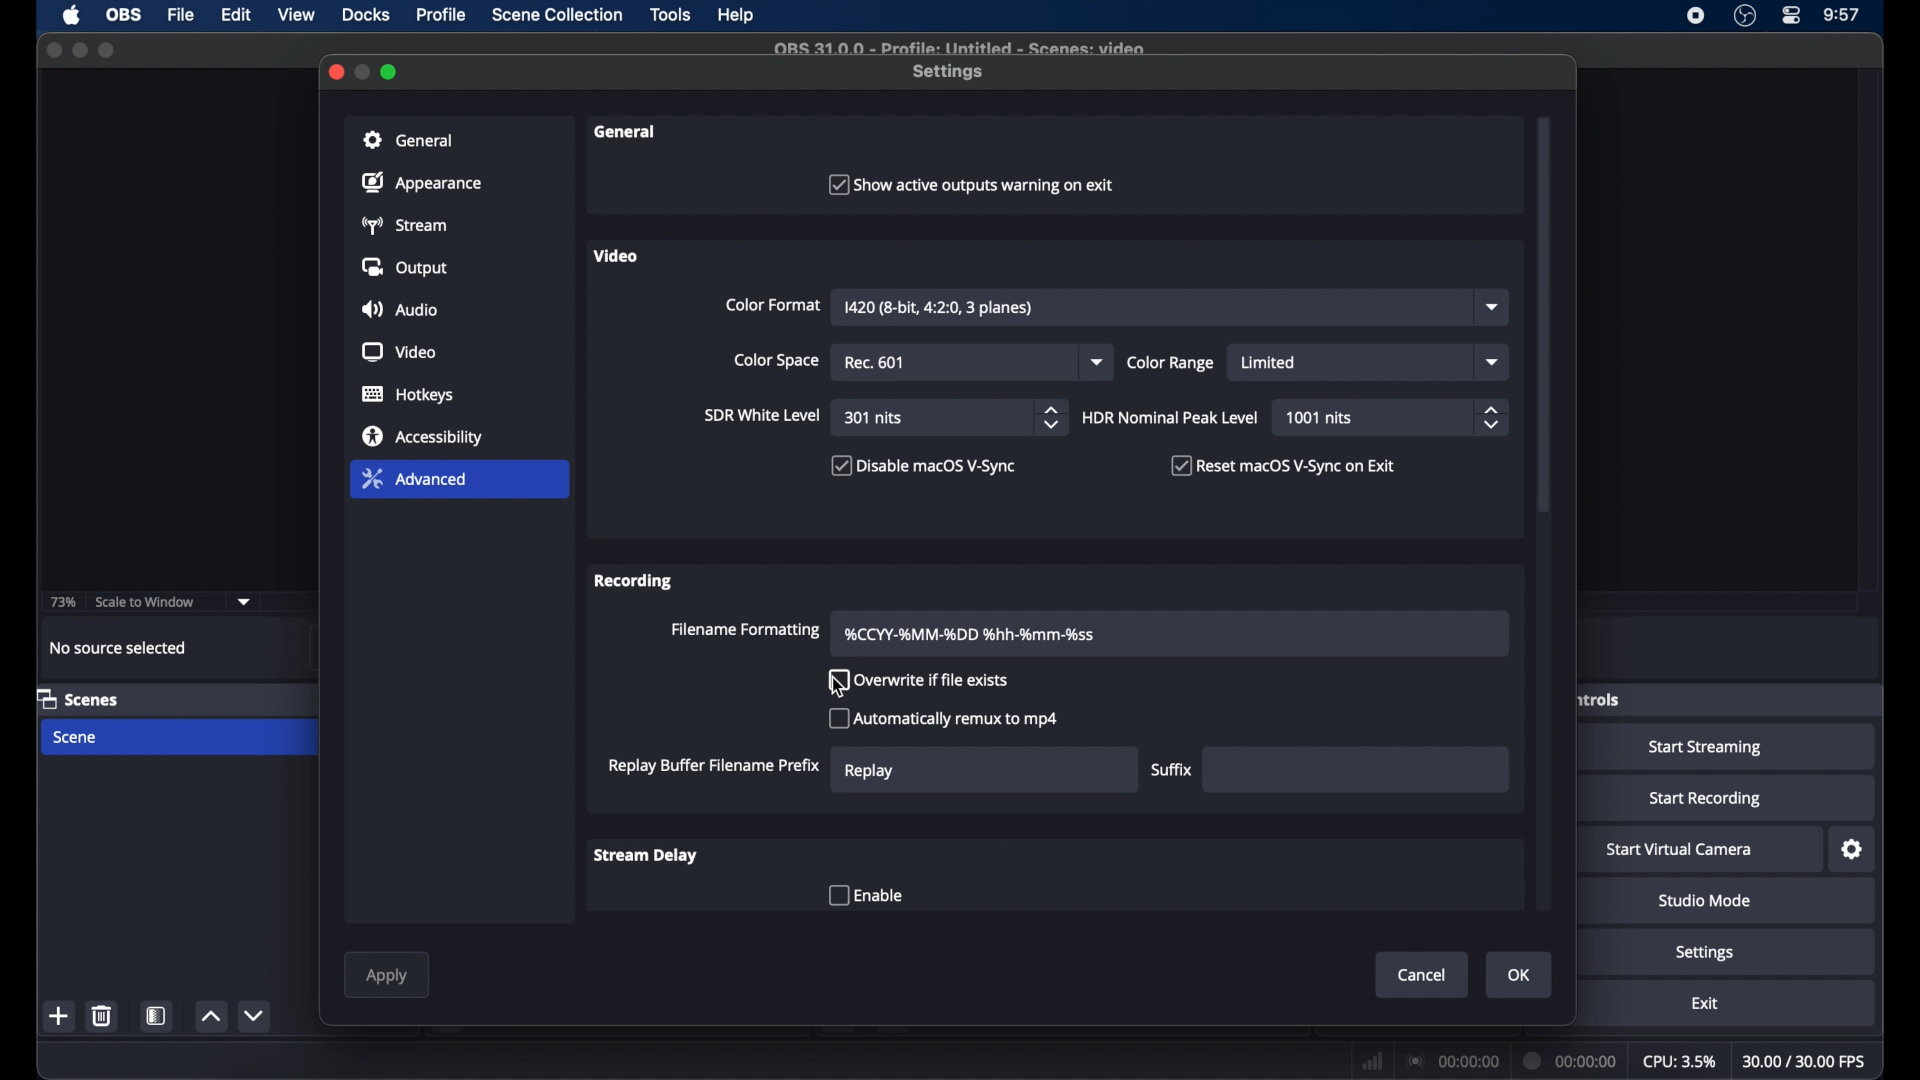 The height and width of the screenshot is (1080, 1920). Describe the element at coordinates (1373, 1060) in the screenshot. I see `network` at that location.